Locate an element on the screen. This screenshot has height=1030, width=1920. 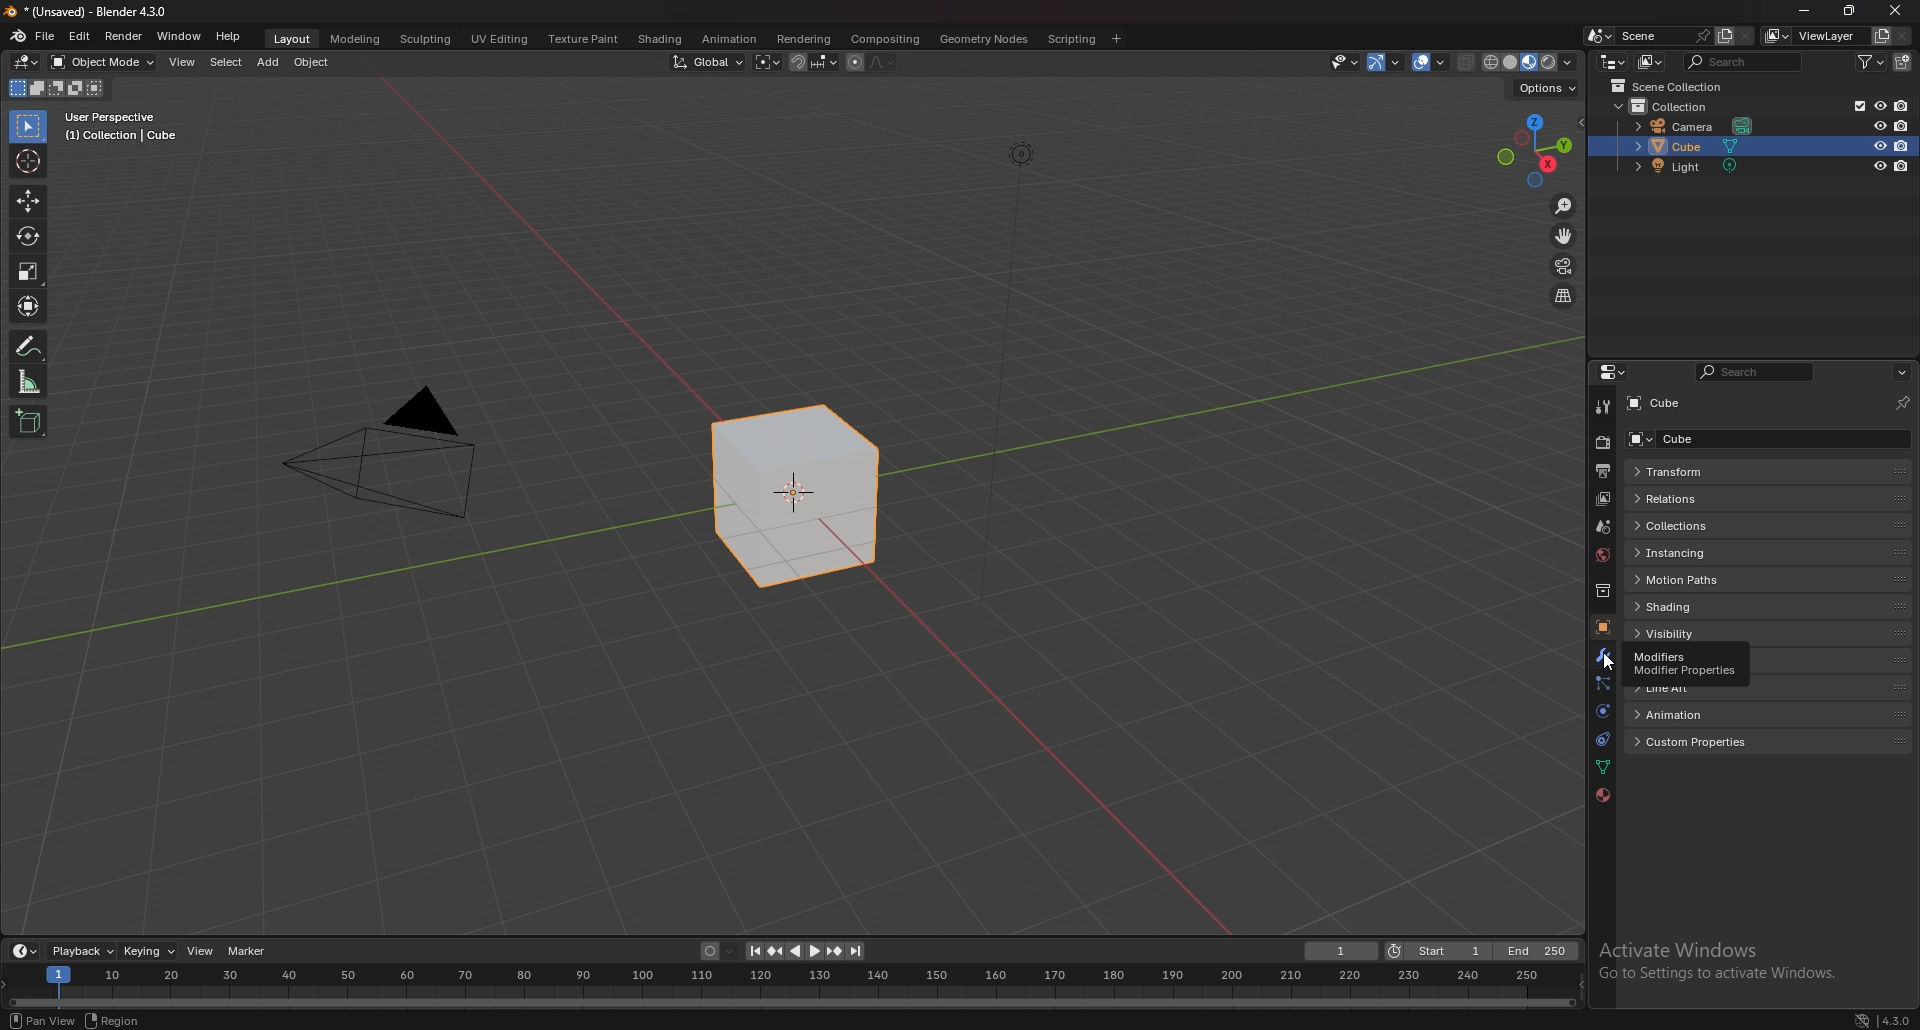
auto keying is located at coordinates (719, 952).